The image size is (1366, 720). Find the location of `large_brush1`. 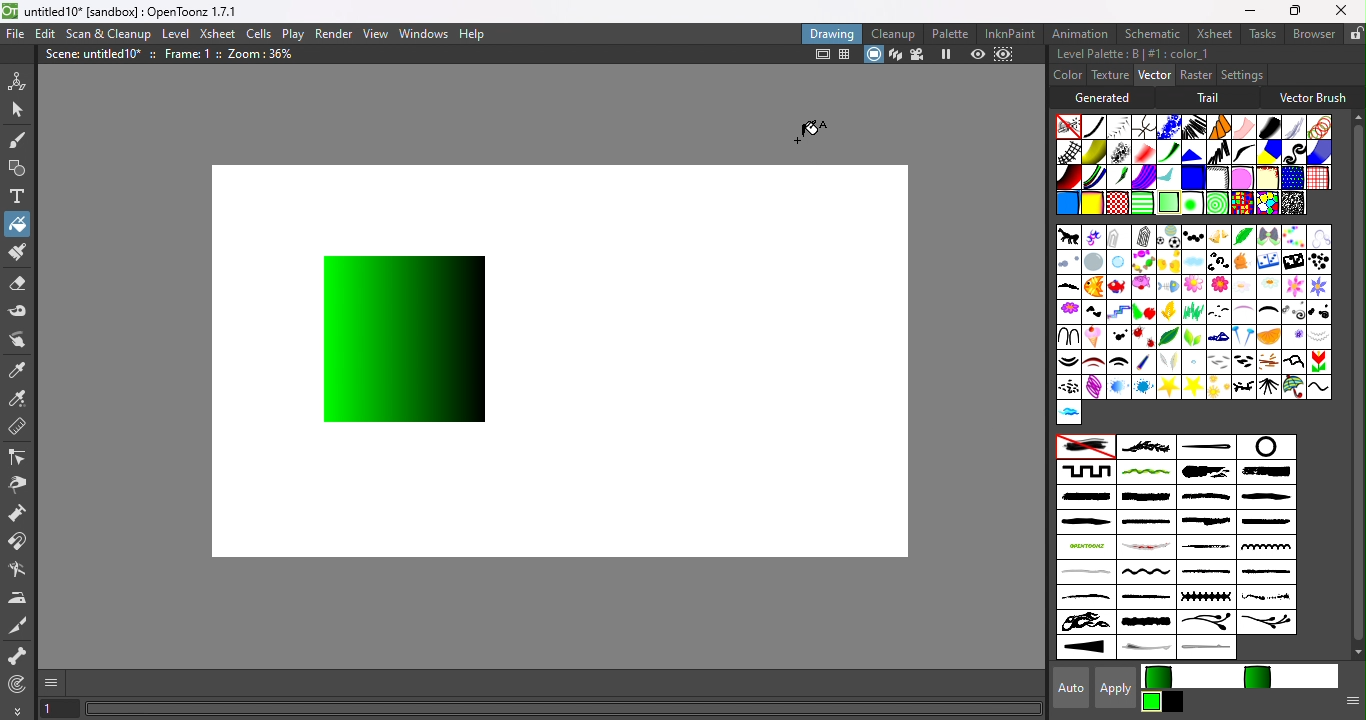

large_brush1 is located at coordinates (1204, 472).